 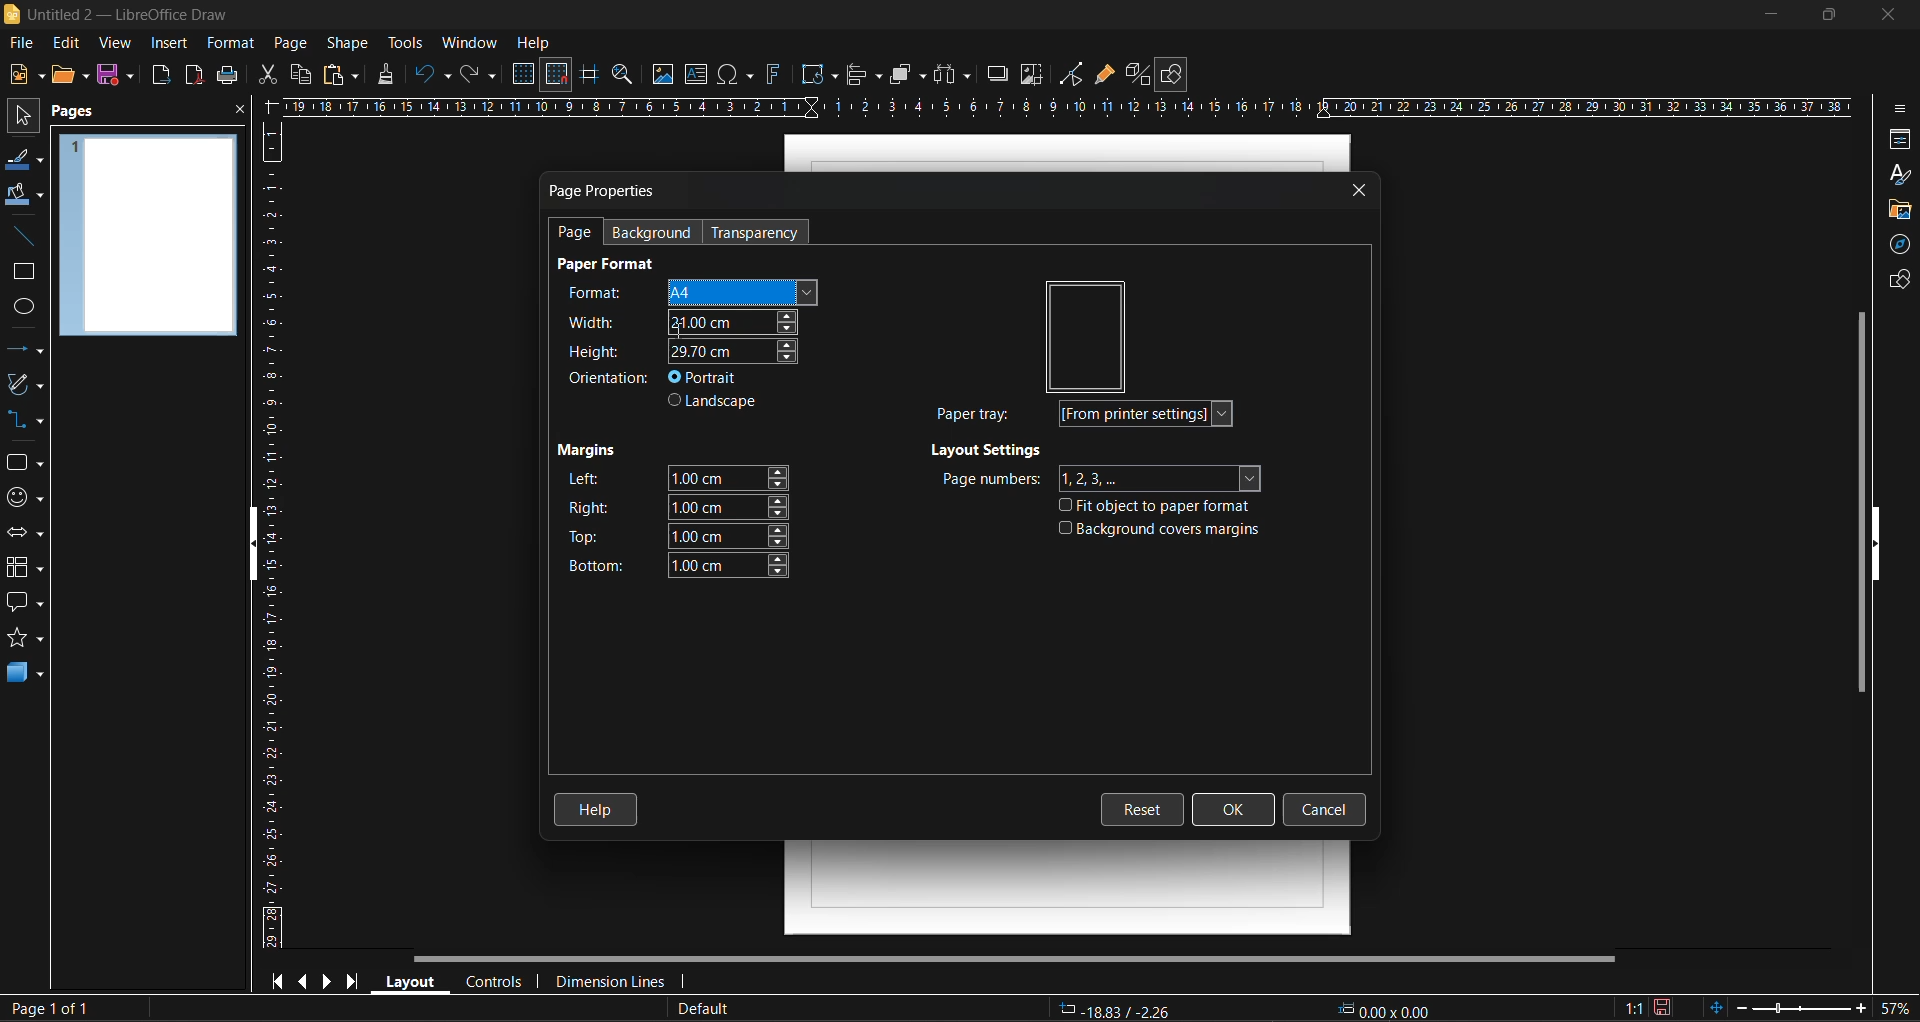 I want to click on export directly as pdf, so click(x=193, y=75).